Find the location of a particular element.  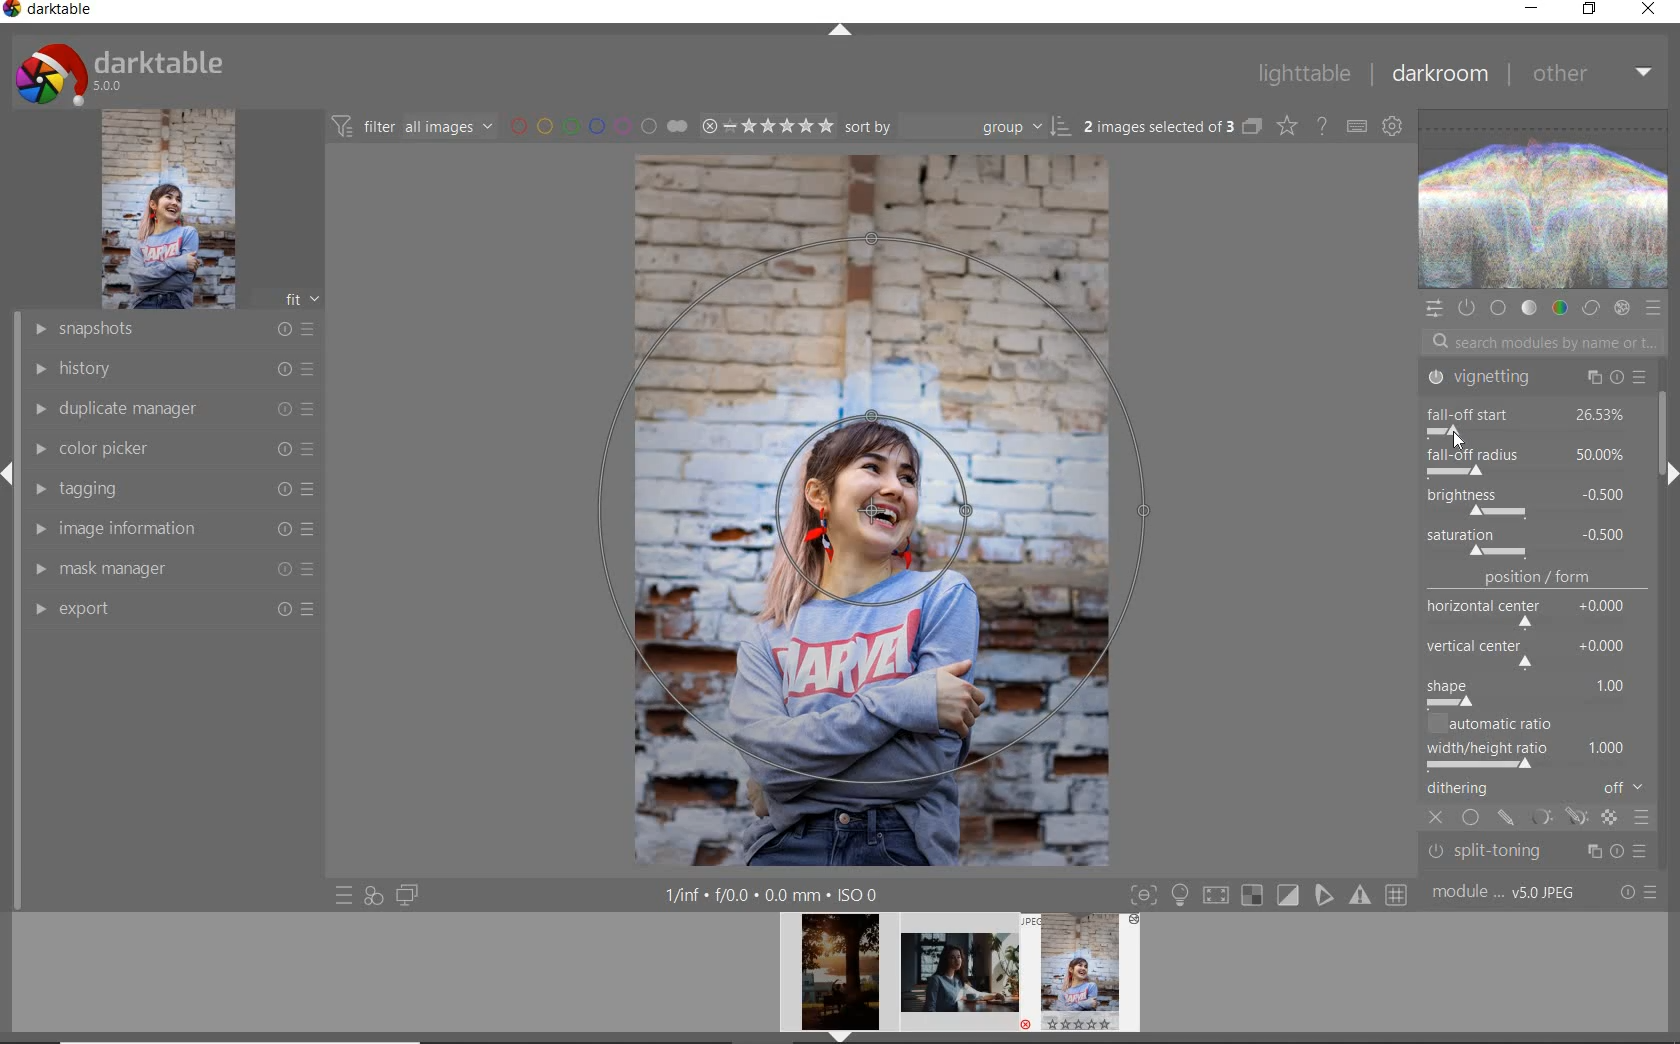

brightness is located at coordinates (1527, 500).